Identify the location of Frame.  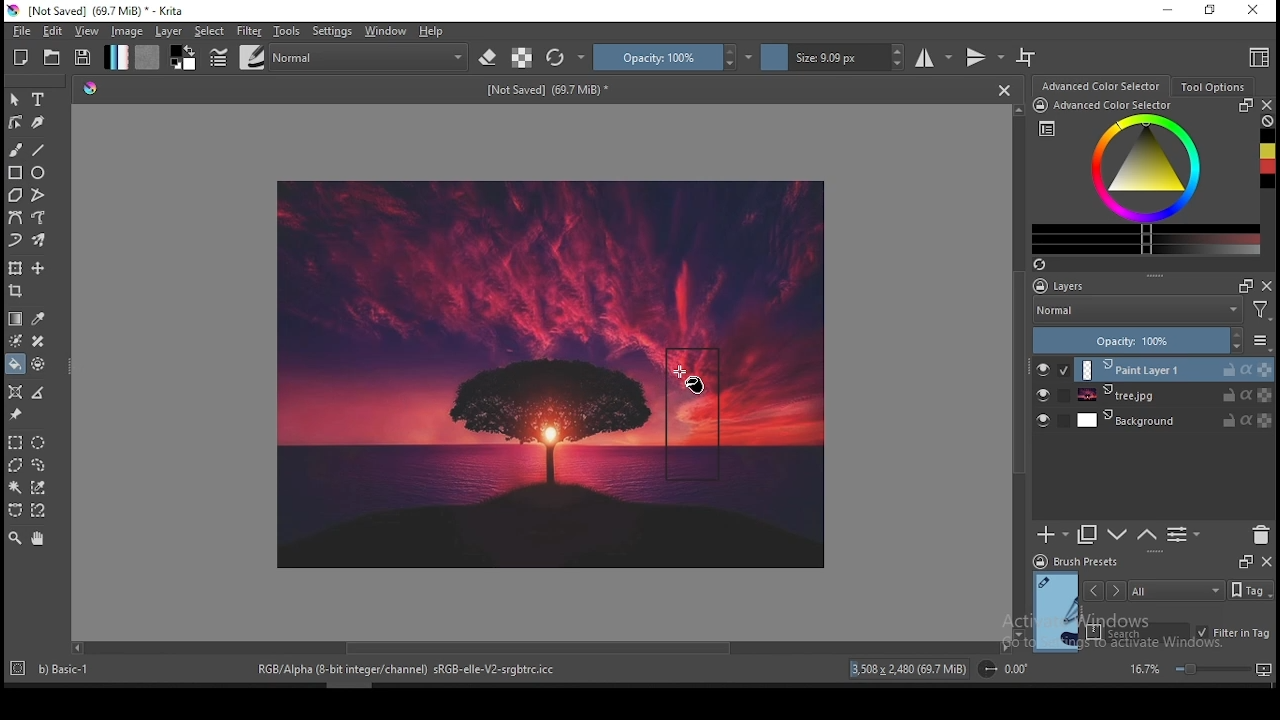
(1243, 285).